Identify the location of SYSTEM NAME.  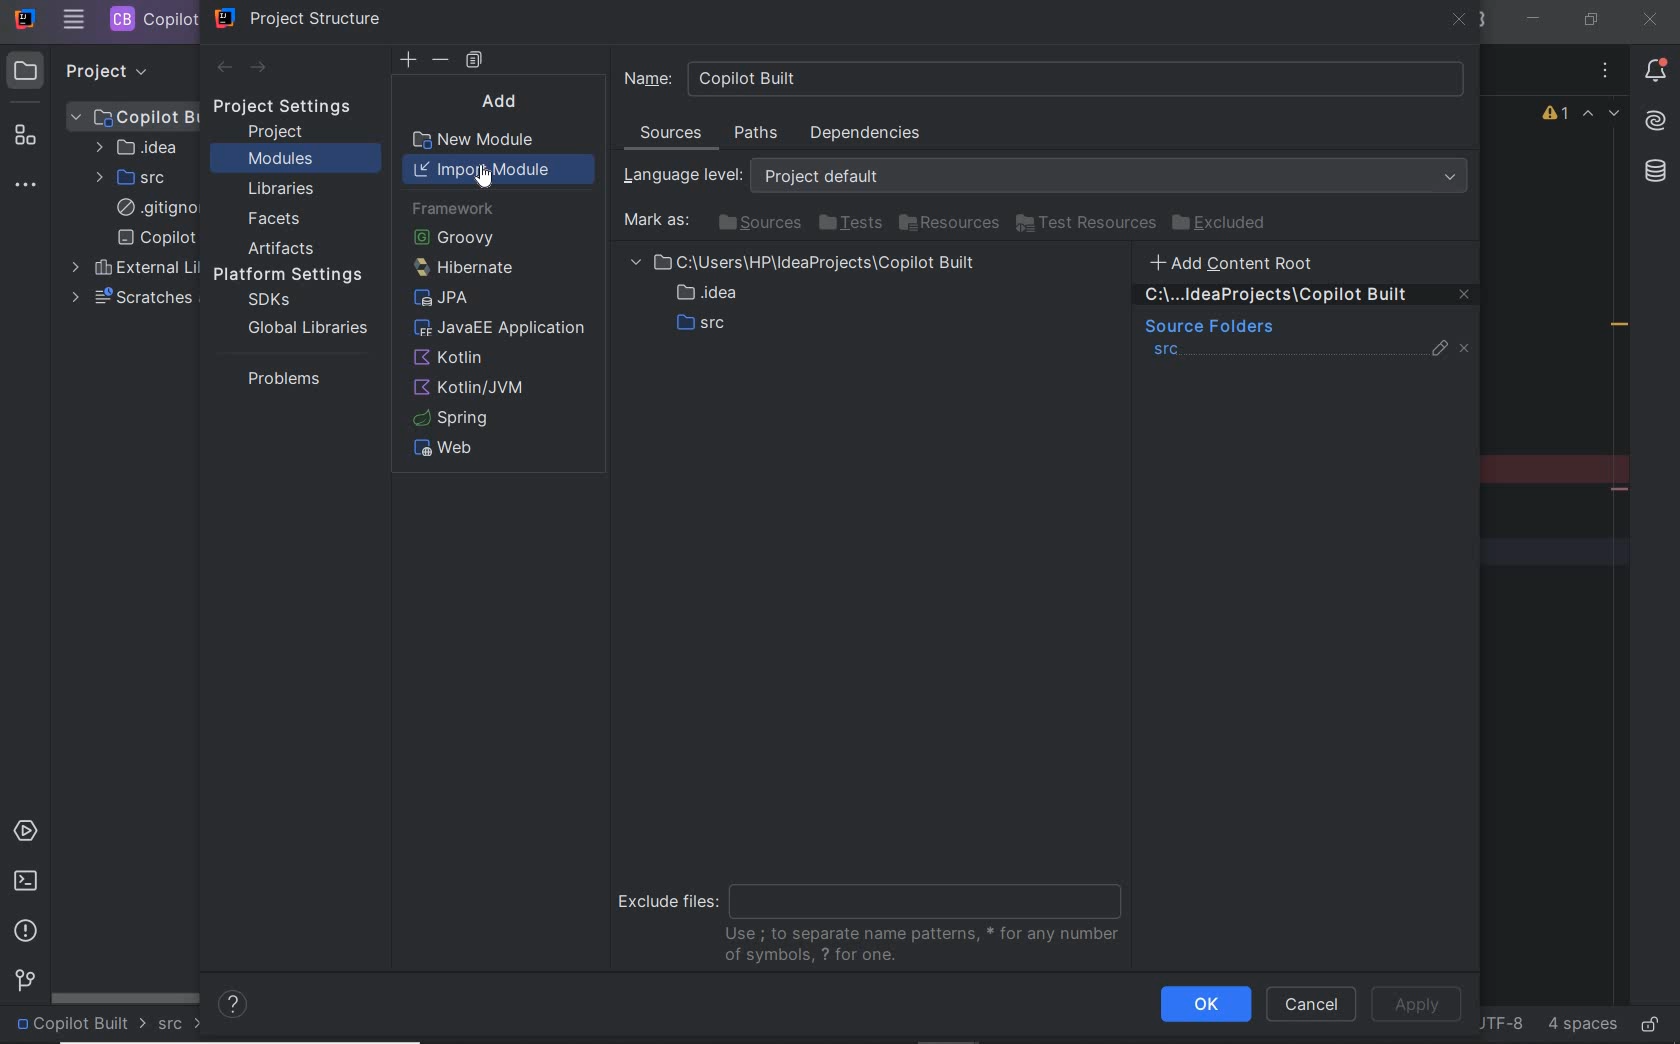
(23, 20).